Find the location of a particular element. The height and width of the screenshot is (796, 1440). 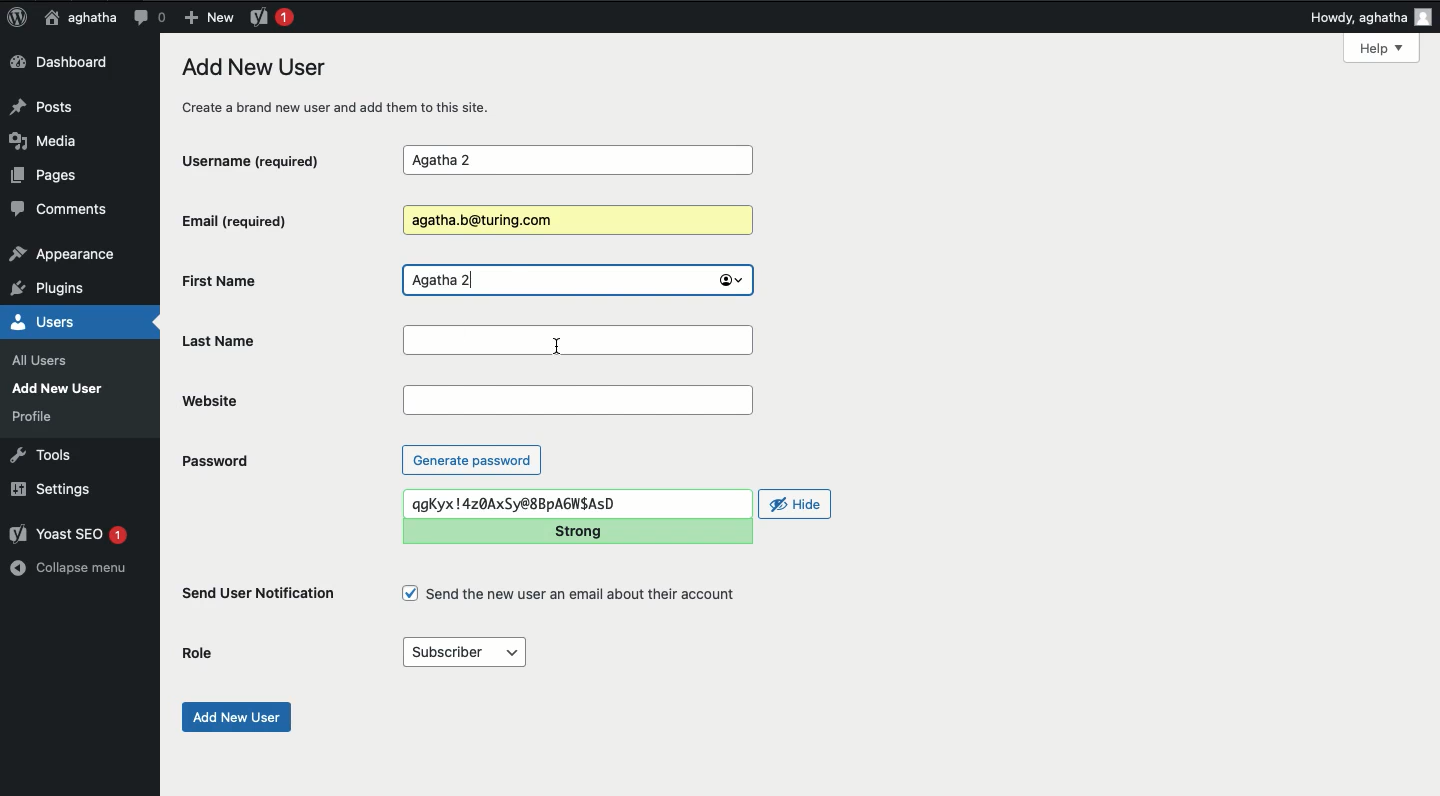

Dashboard is located at coordinates (65, 63).